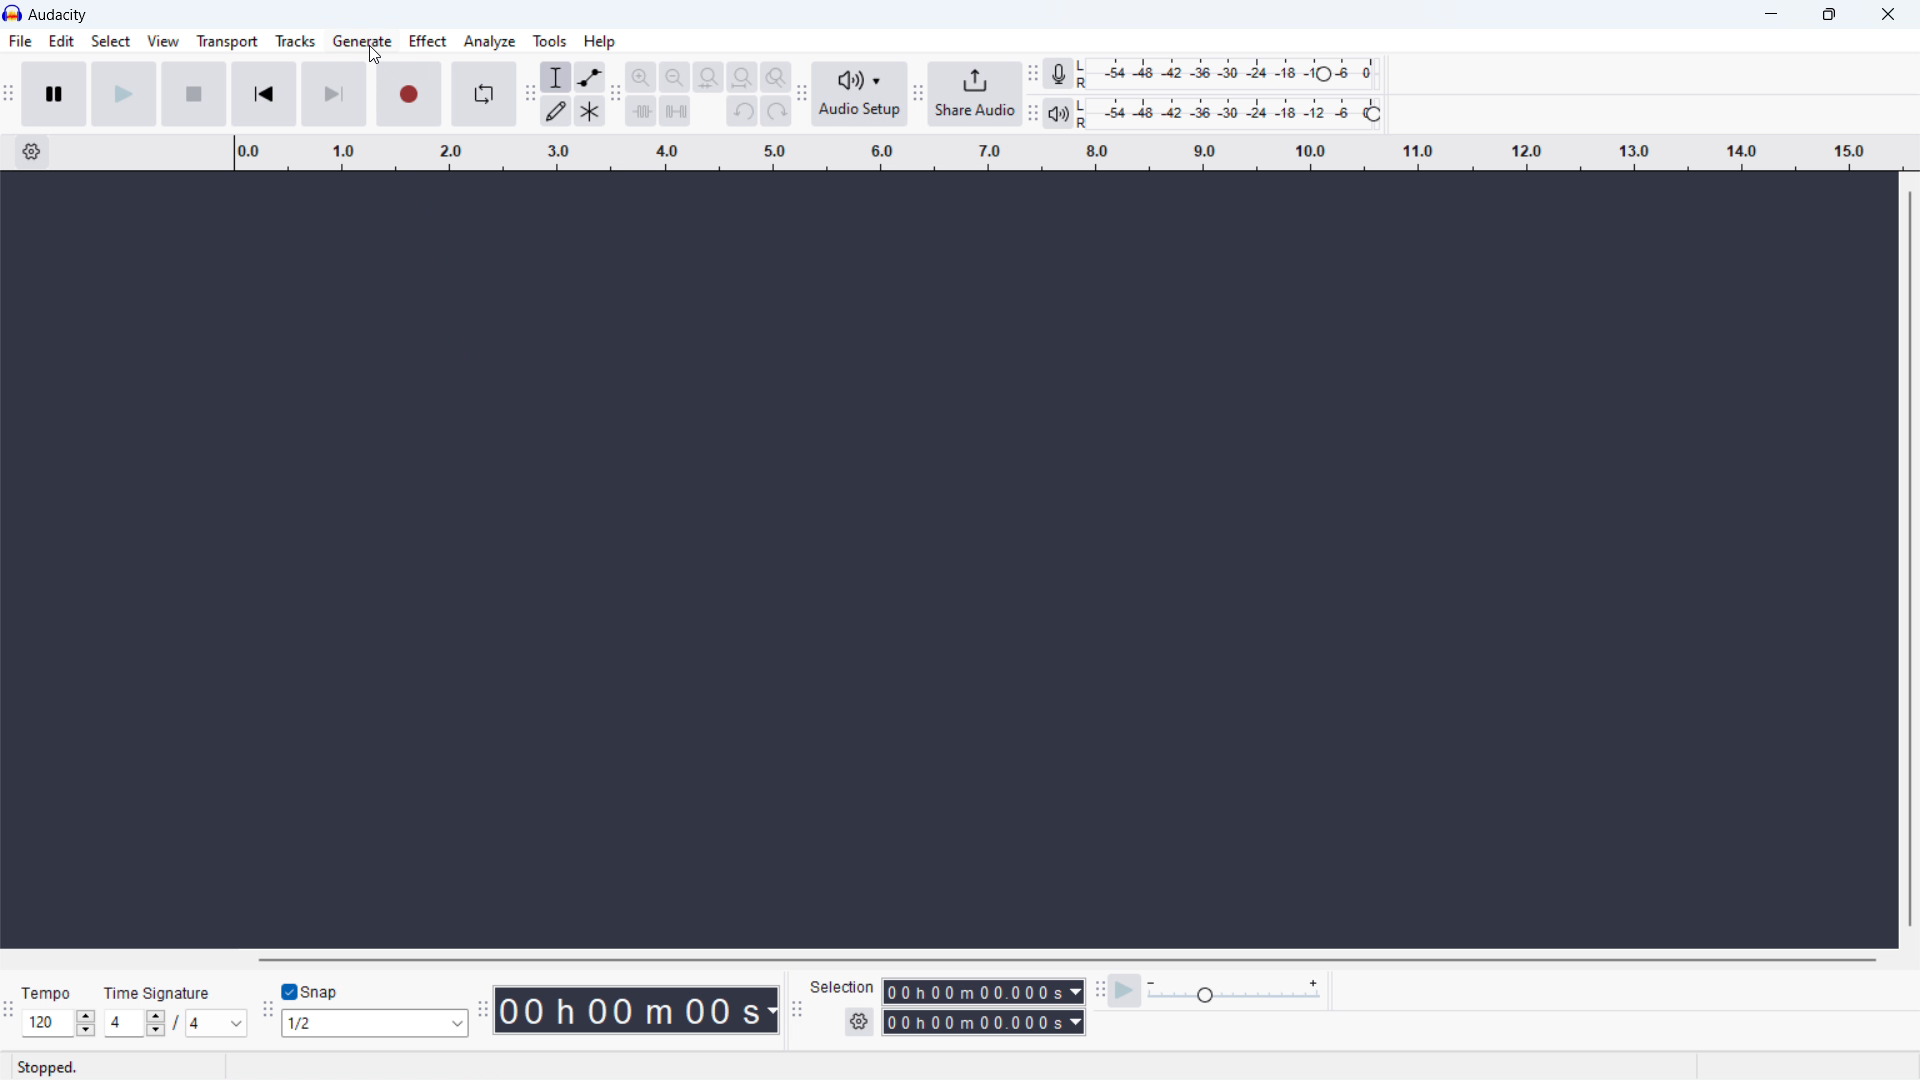 The image size is (1920, 1080). What do you see at coordinates (1906, 556) in the screenshot?
I see `vertical scrollbar` at bounding box center [1906, 556].